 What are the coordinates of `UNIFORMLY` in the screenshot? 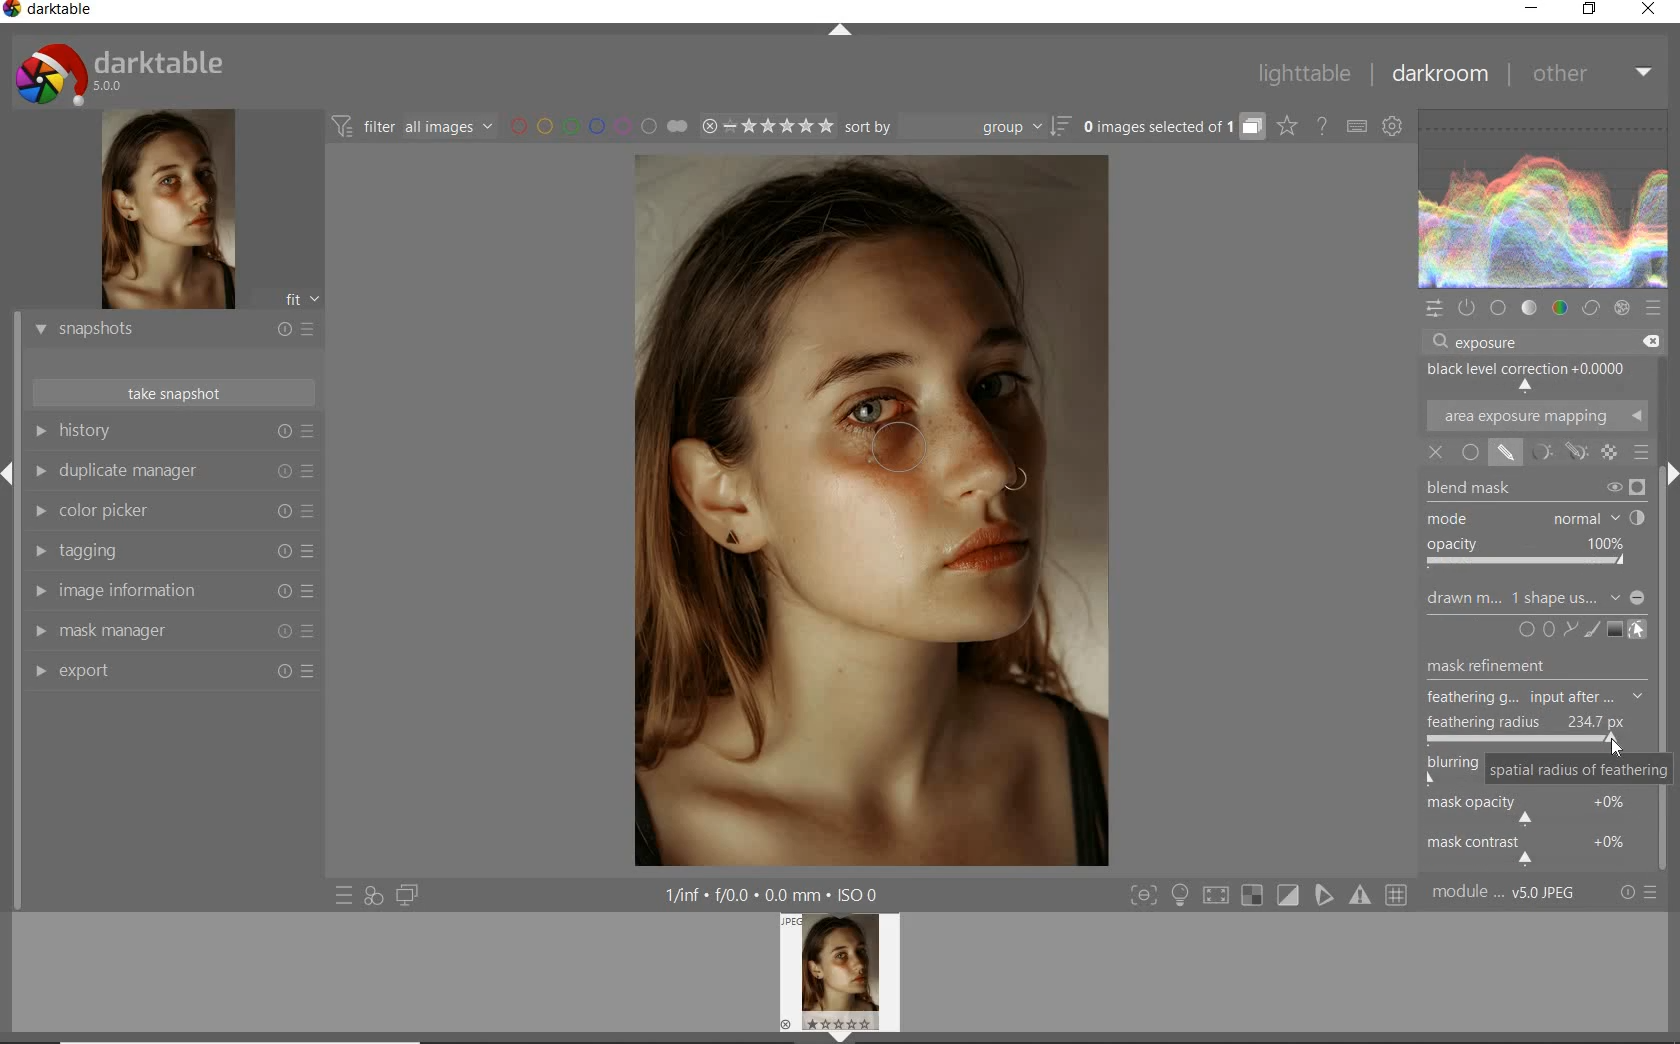 It's located at (1470, 452).